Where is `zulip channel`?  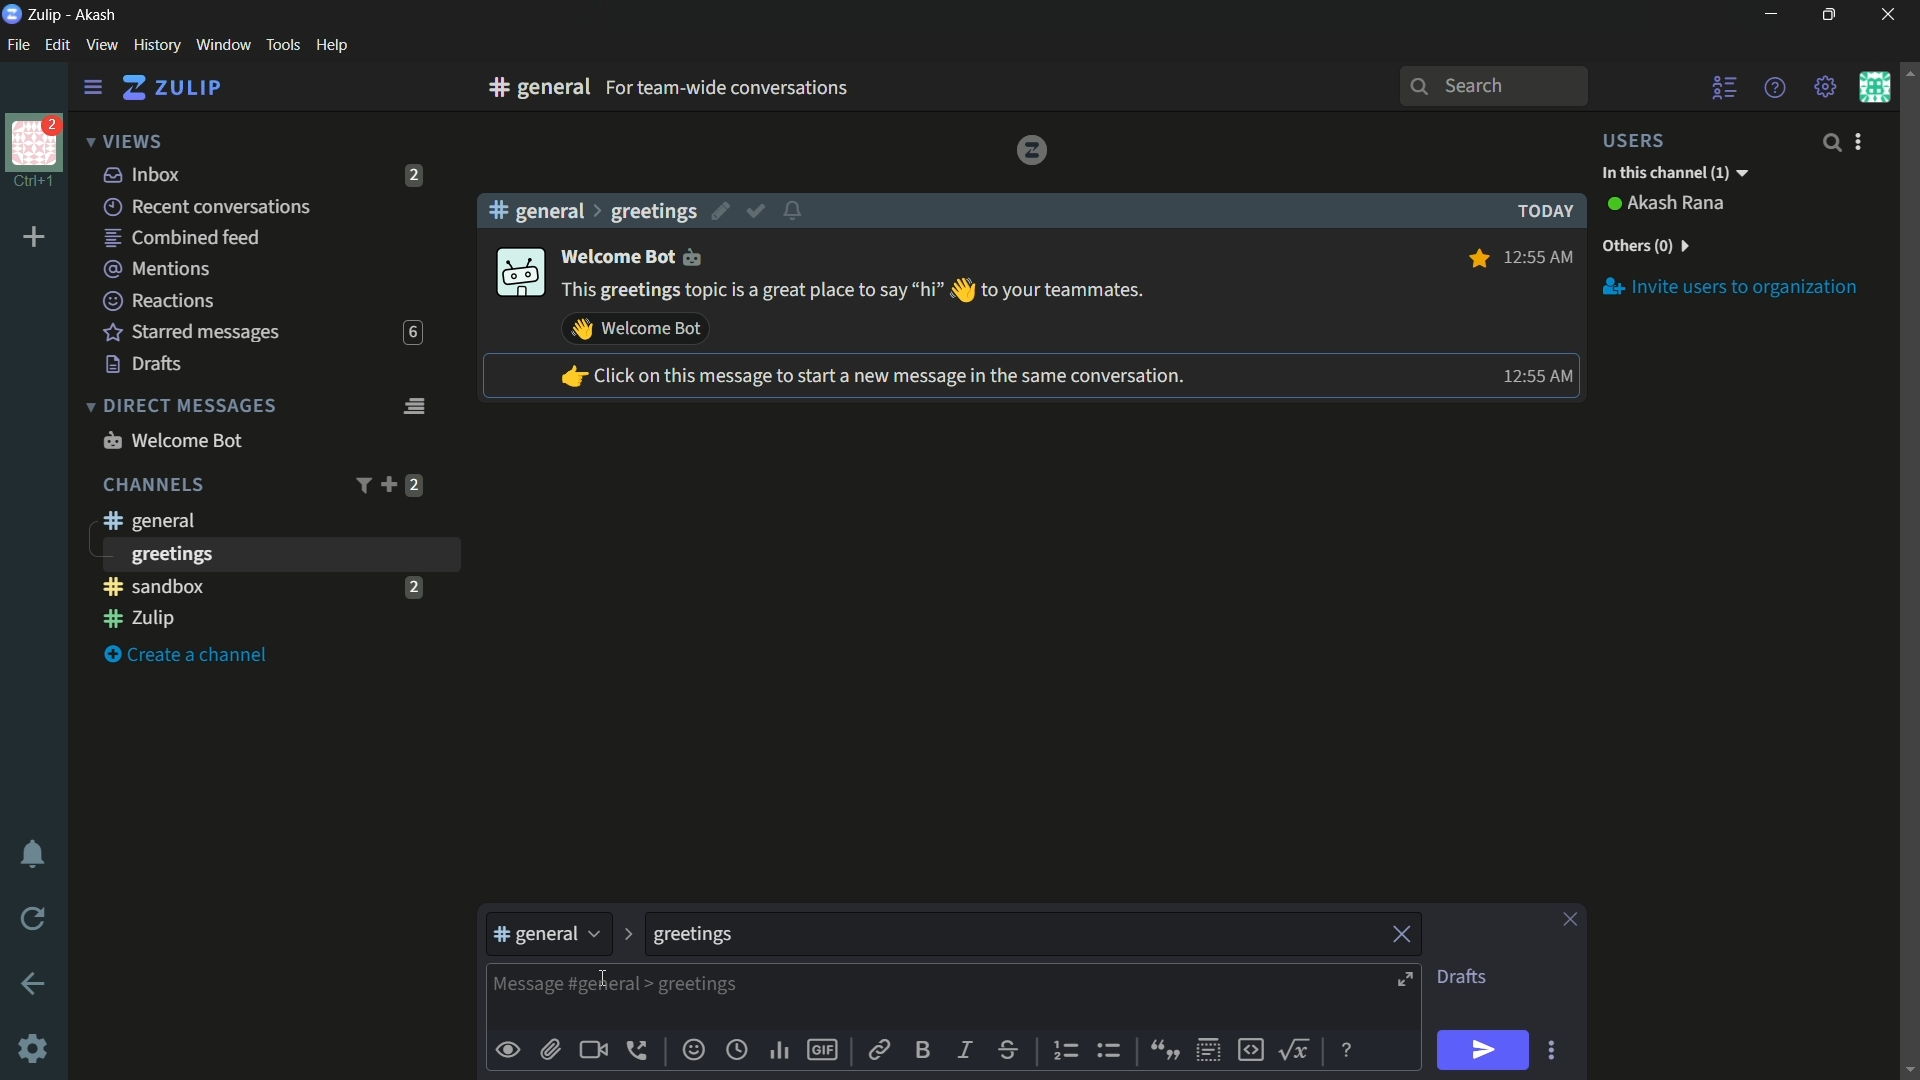
zulip channel is located at coordinates (270, 620).